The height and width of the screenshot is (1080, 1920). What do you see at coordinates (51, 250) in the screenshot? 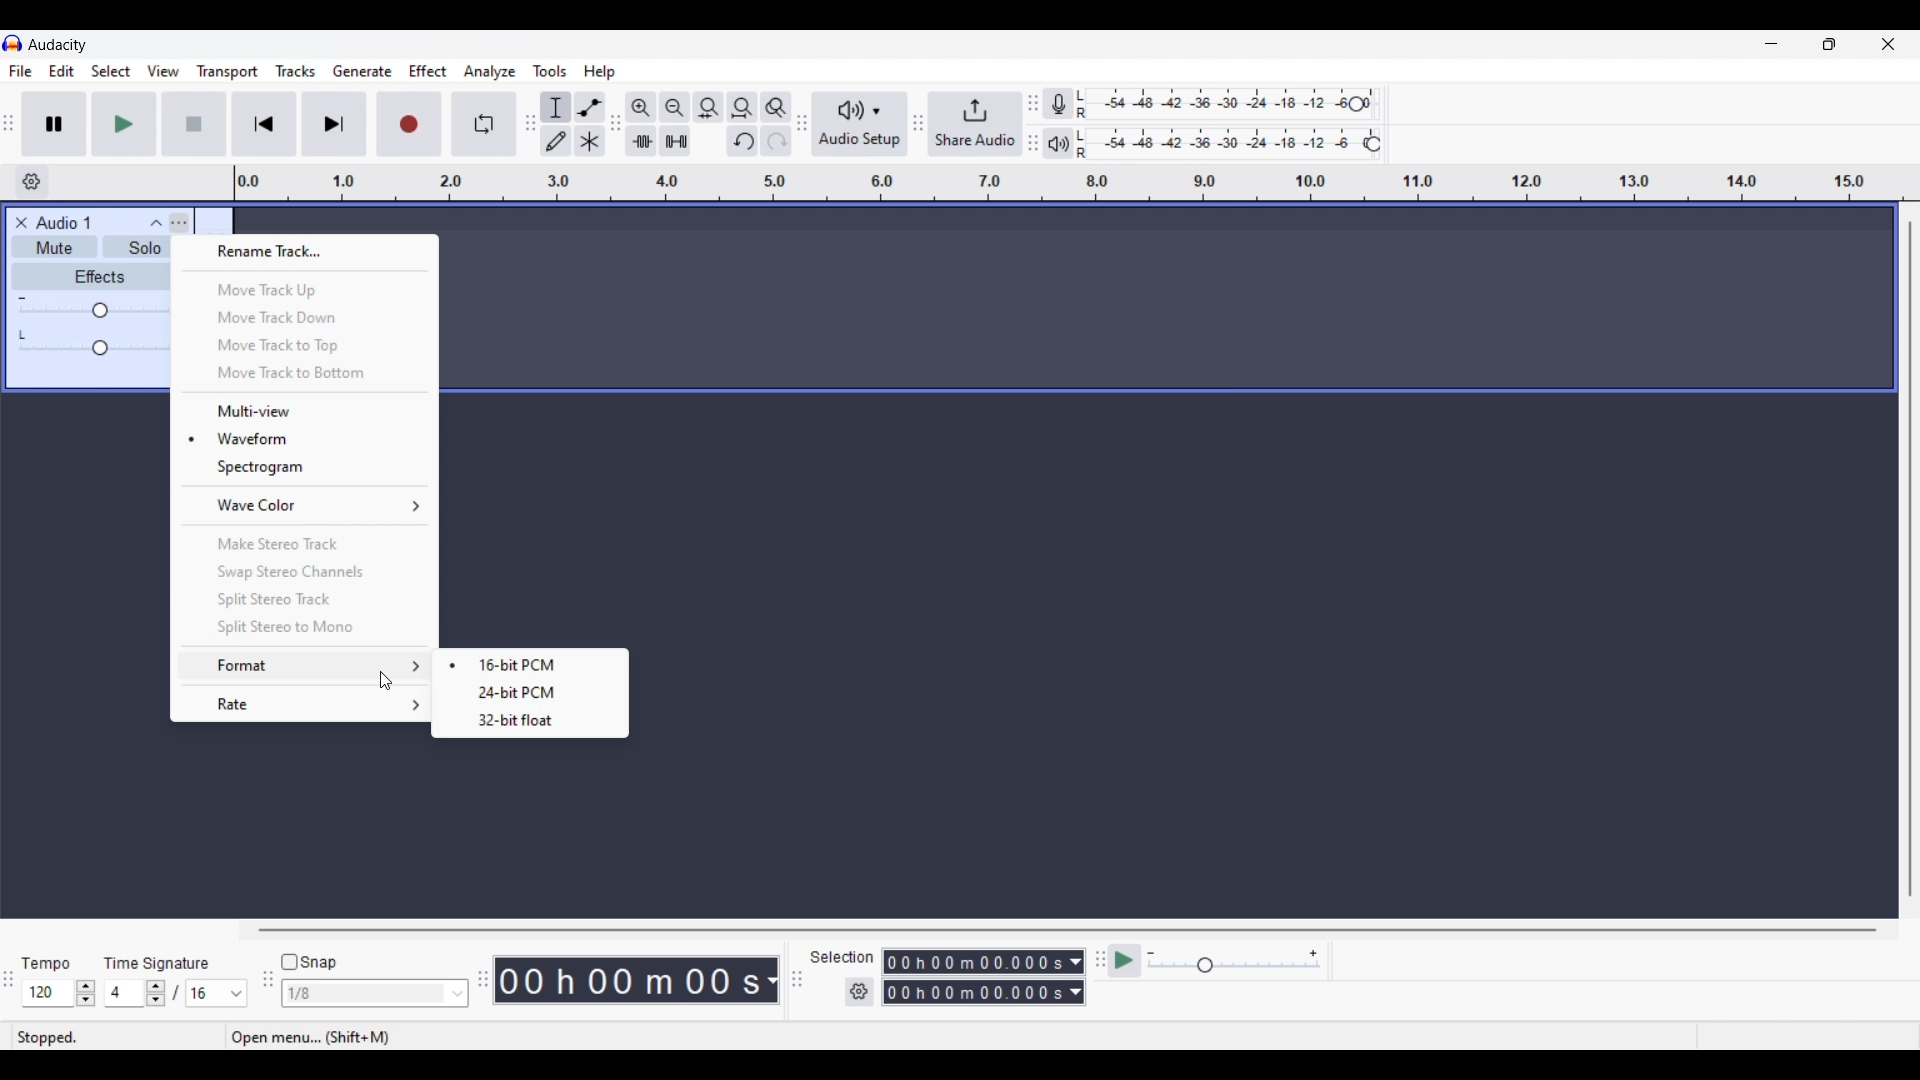
I see `Mute` at bounding box center [51, 250].